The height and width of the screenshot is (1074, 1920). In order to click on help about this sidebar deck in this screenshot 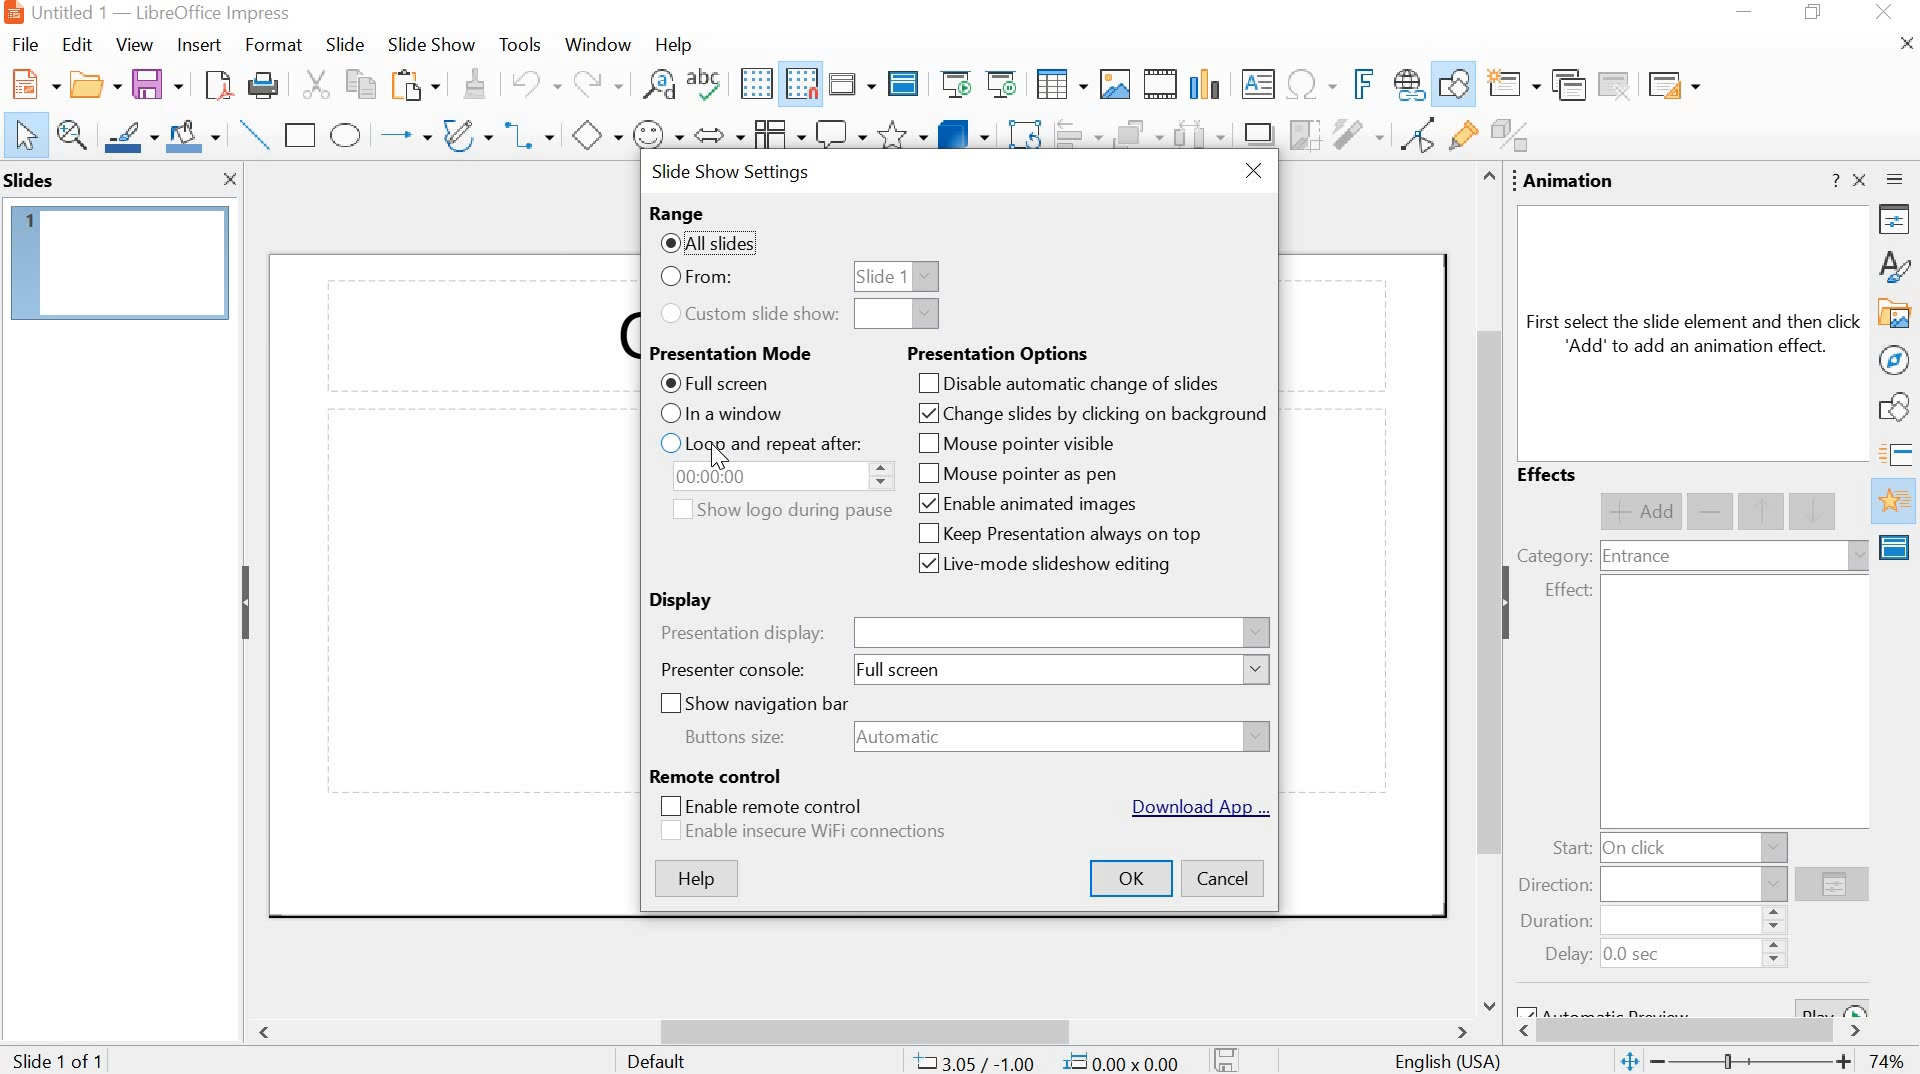, I will do `click(1834, 180)`.